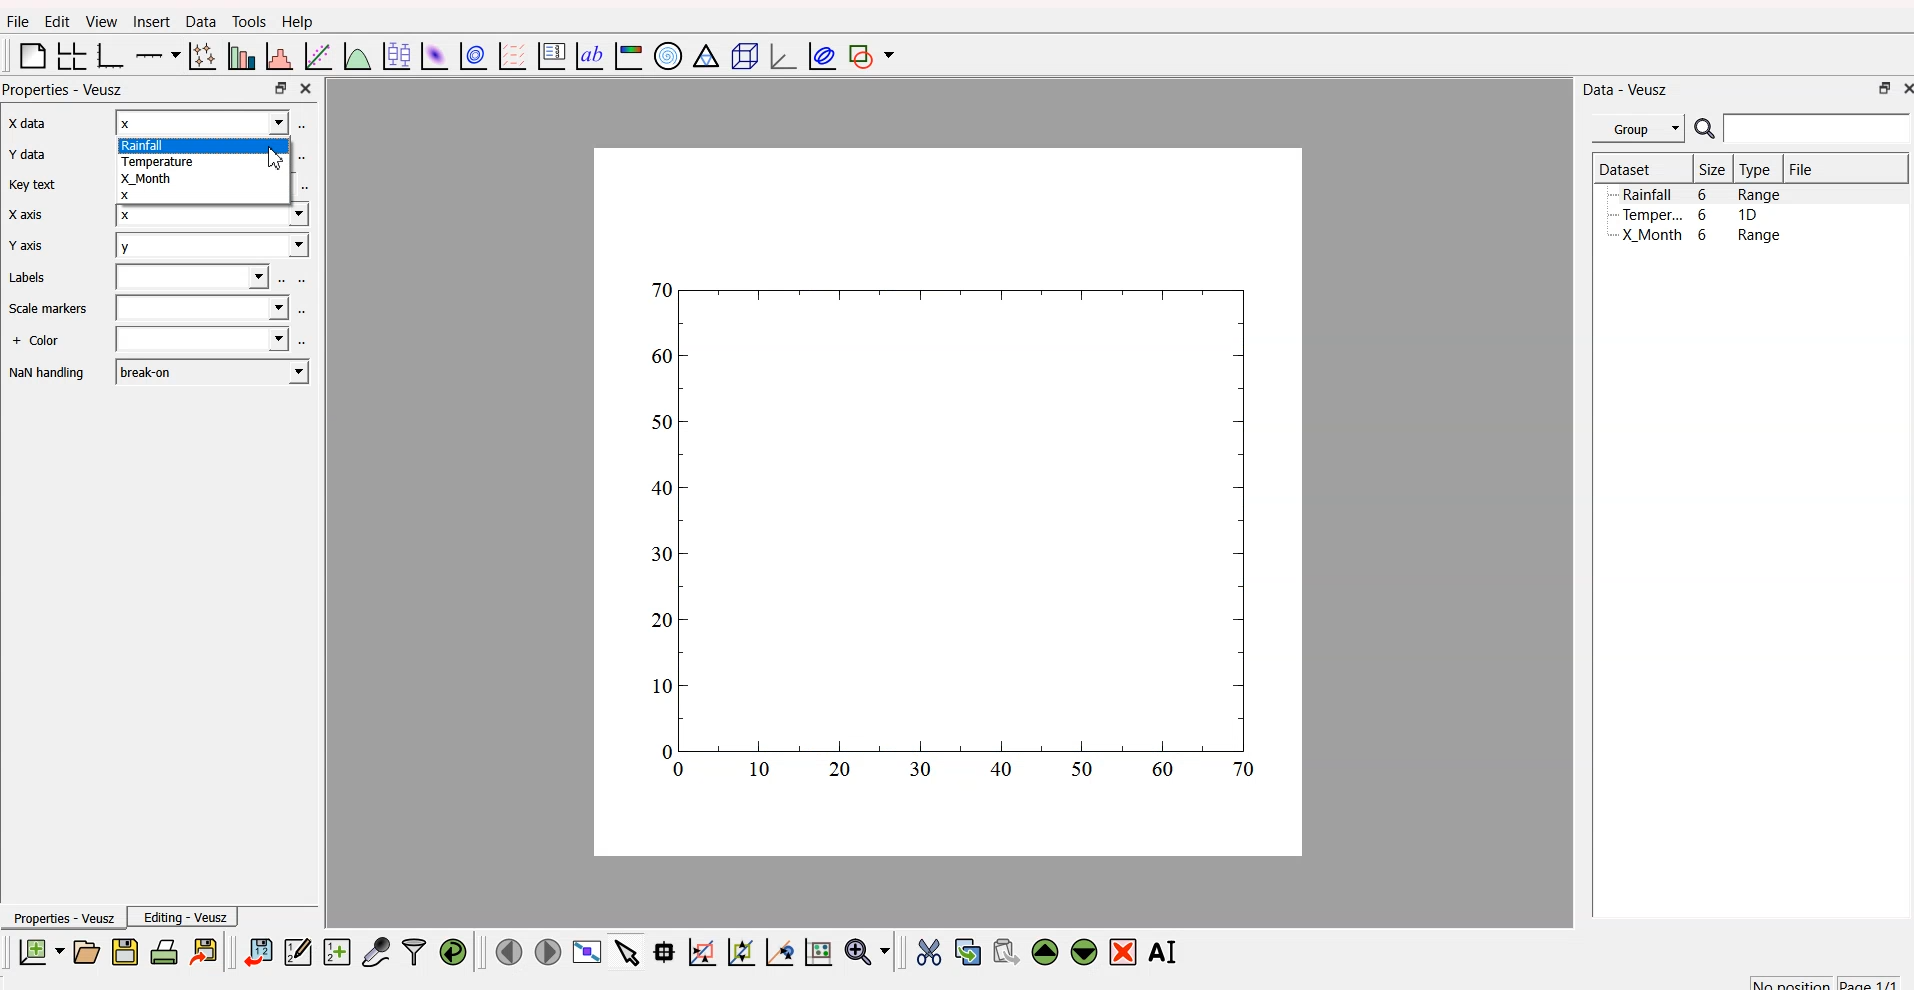 Image resolution: width=1914 pixels, height=990 pixels. Describe the element at coordinates (70, 57) in the screenshot. I see `arrange grid in graph` at that location.